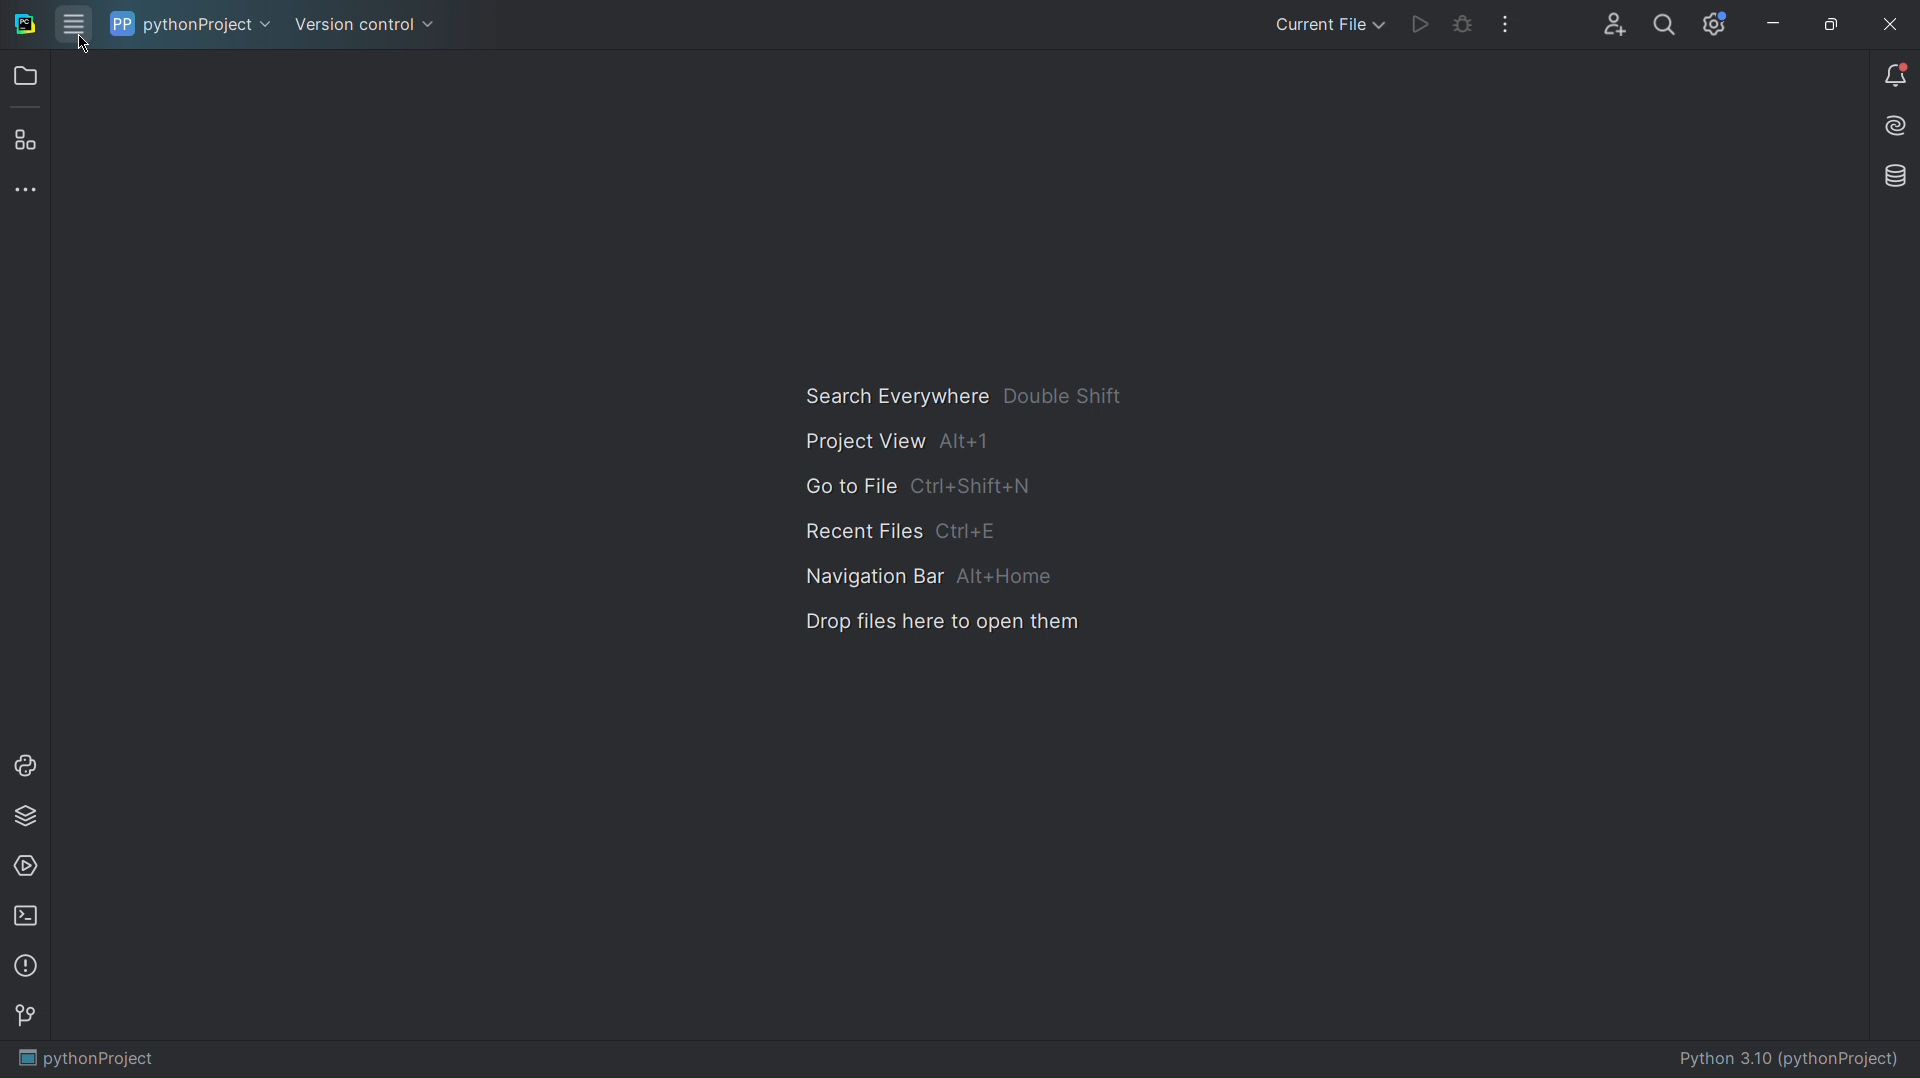 Image resolution: width=1920 pixels, height=1078 pixels. Describe the element at coordinates (1889, 129) in the screenshot. I see `Install AI Assistant` at that location.